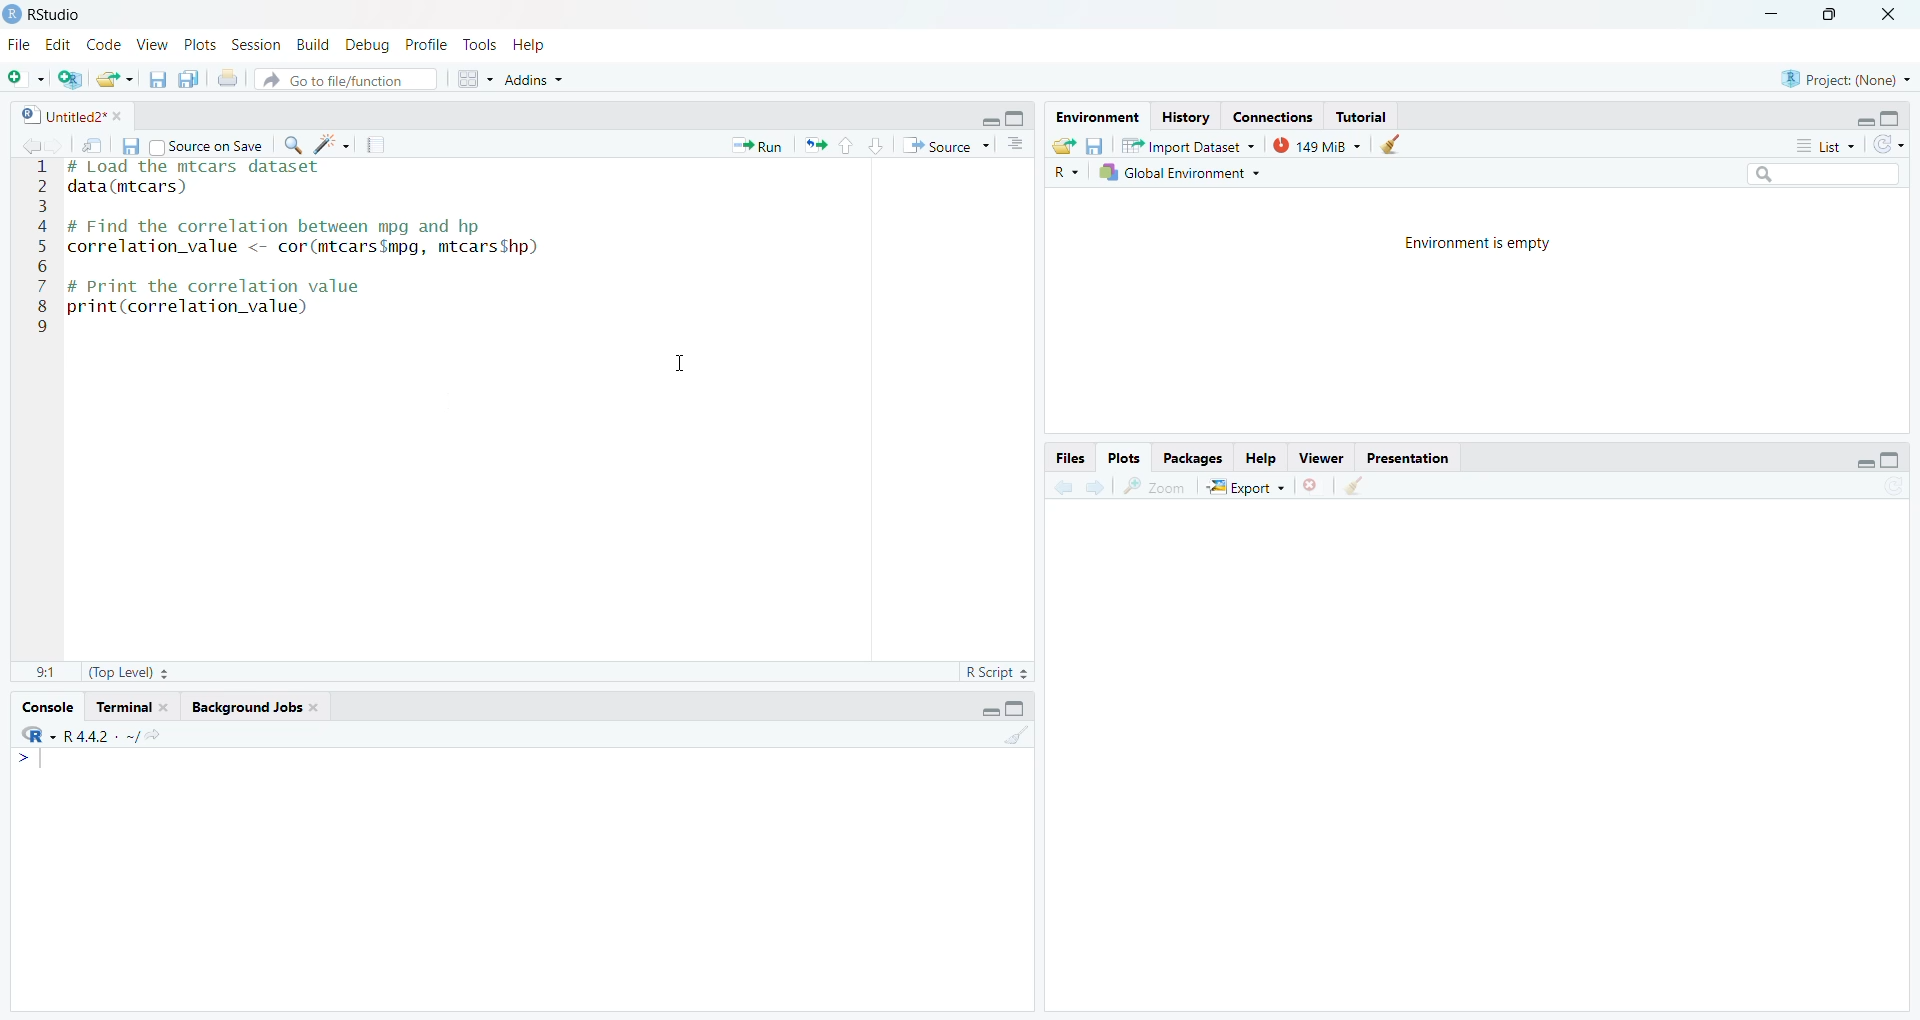 The width and height of the screenshot is (1920, 1020). Describe the element at coordinates (155, 735) in the screenshot. I see `View the current working directory` at that location.